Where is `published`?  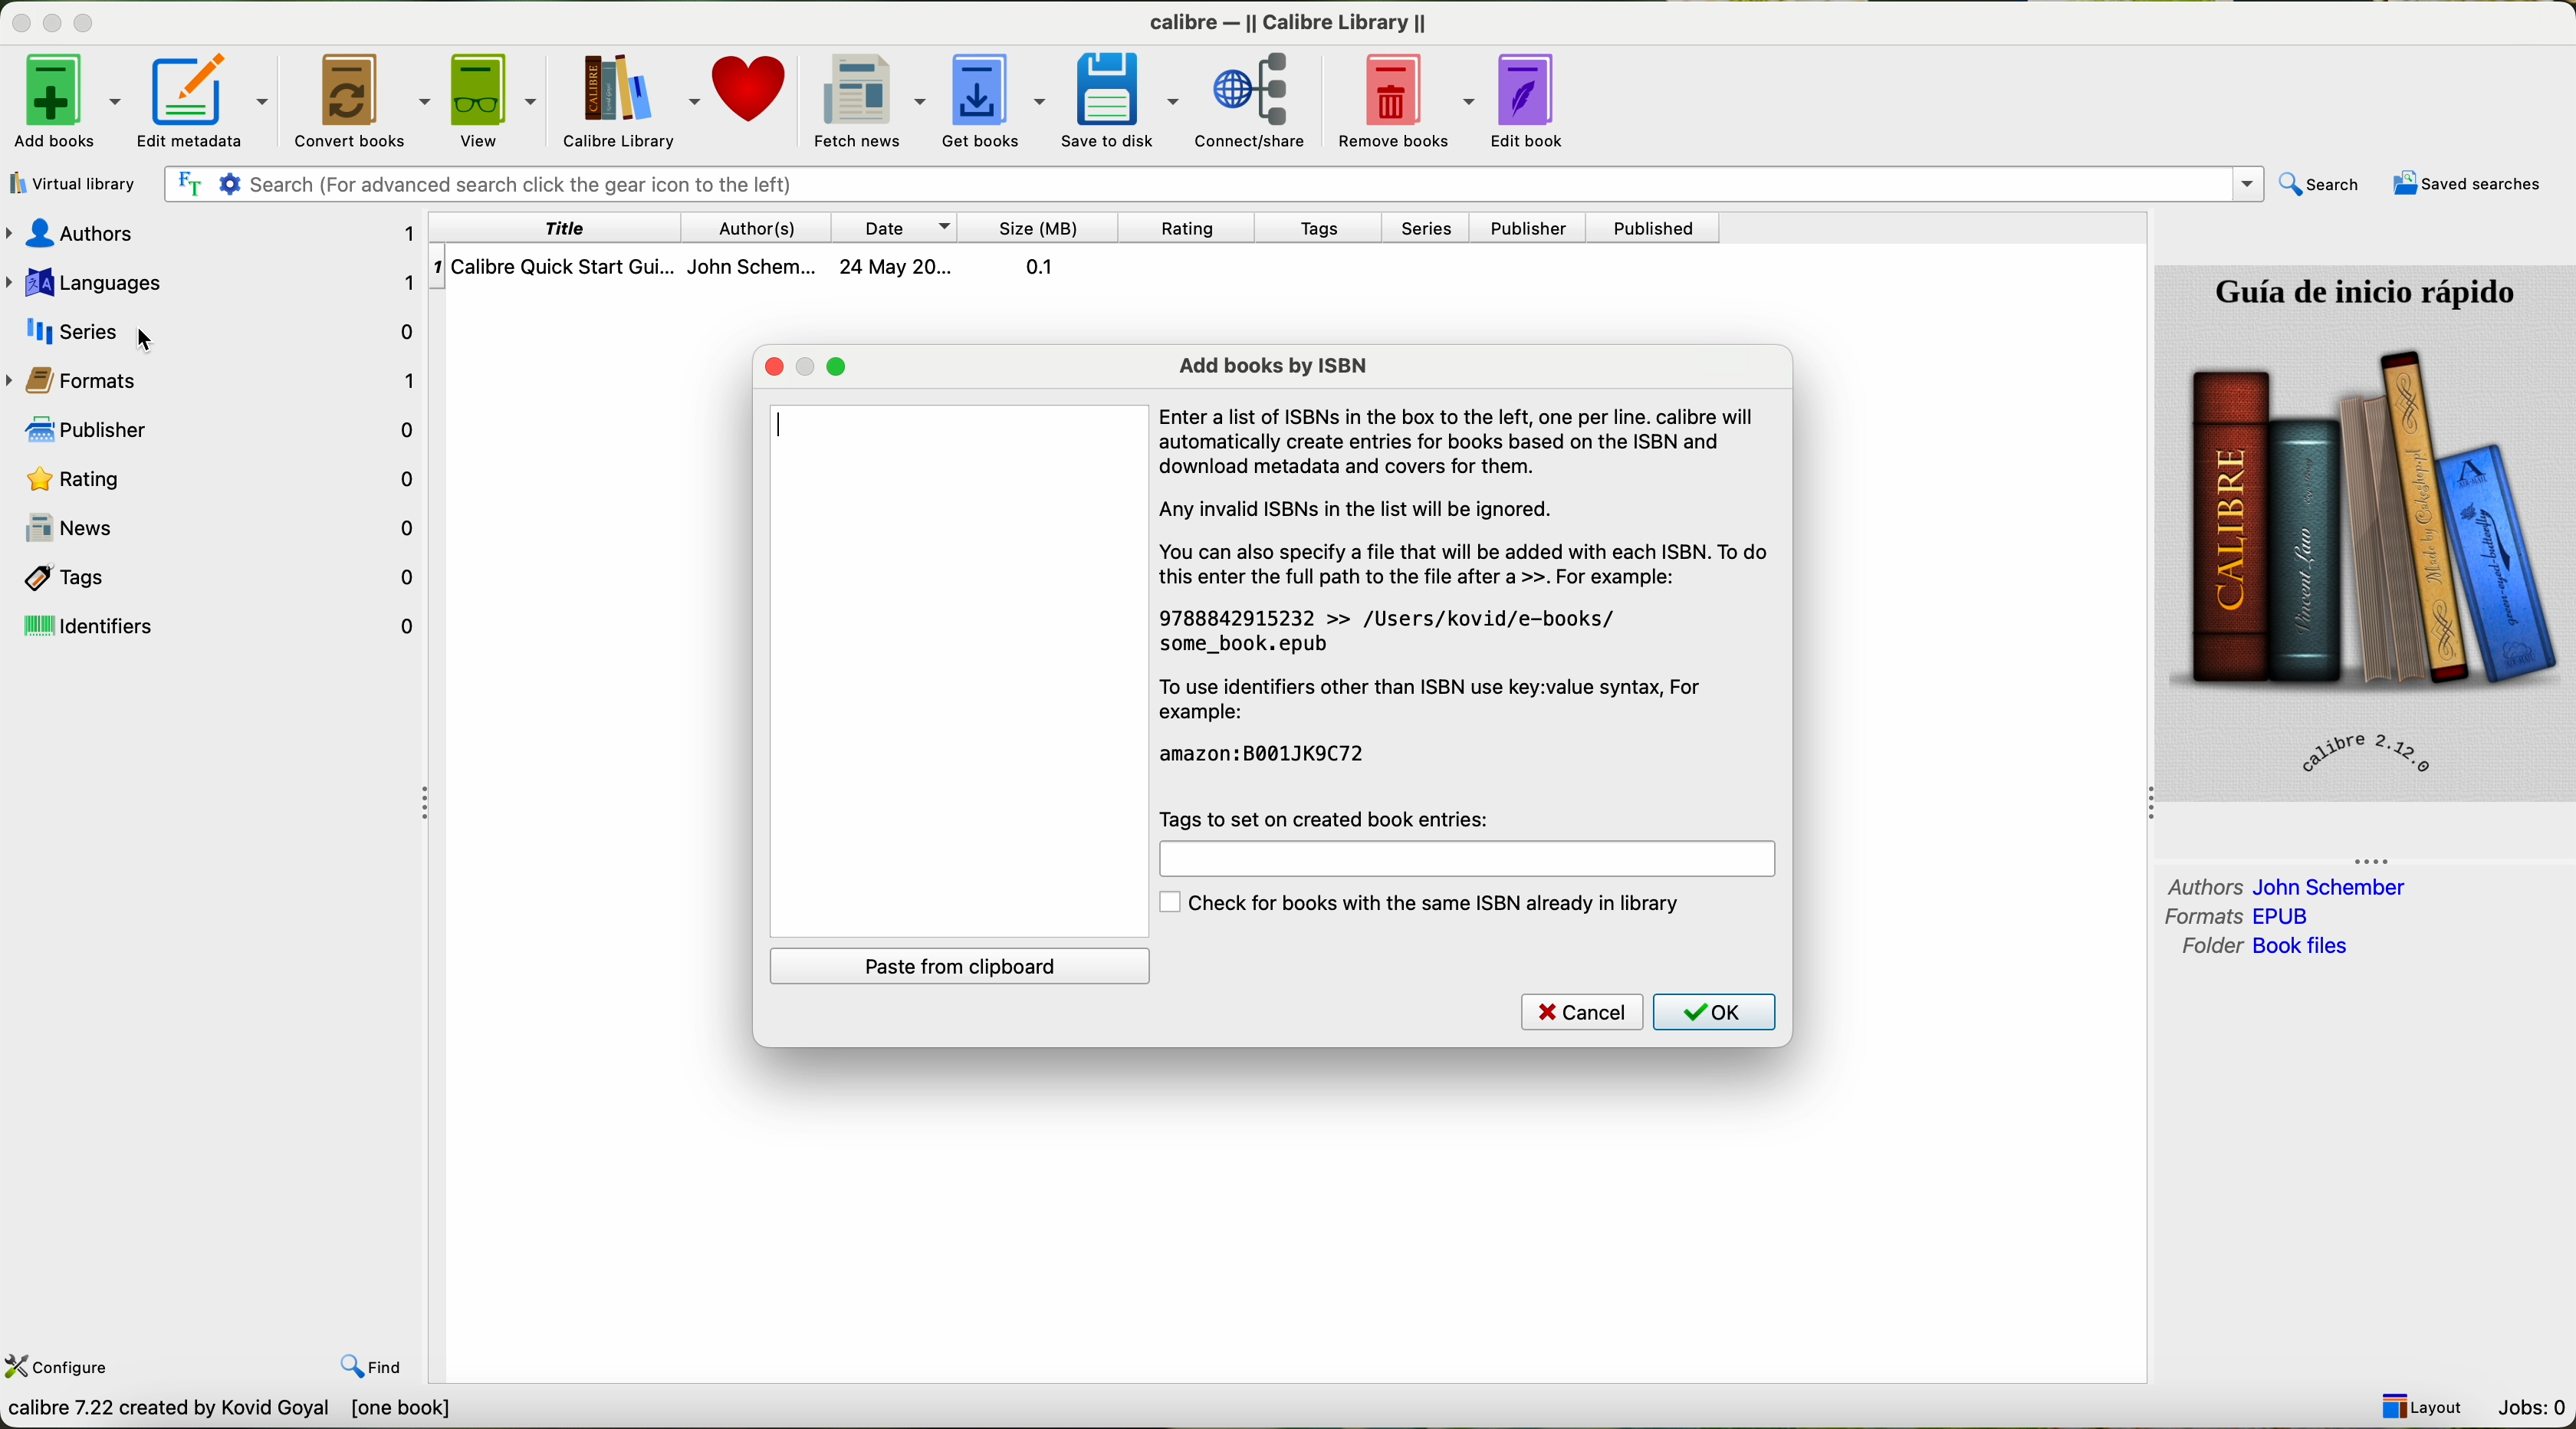 published is located at coordinates (1657, 229).